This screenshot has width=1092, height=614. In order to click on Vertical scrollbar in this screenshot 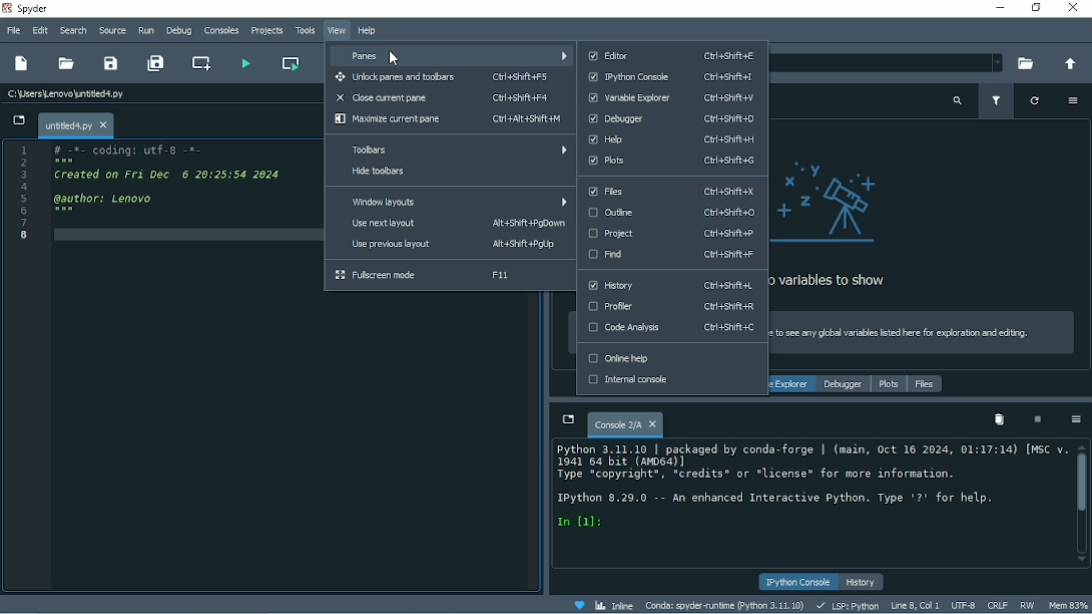, I will do `click(1082, 486)`.